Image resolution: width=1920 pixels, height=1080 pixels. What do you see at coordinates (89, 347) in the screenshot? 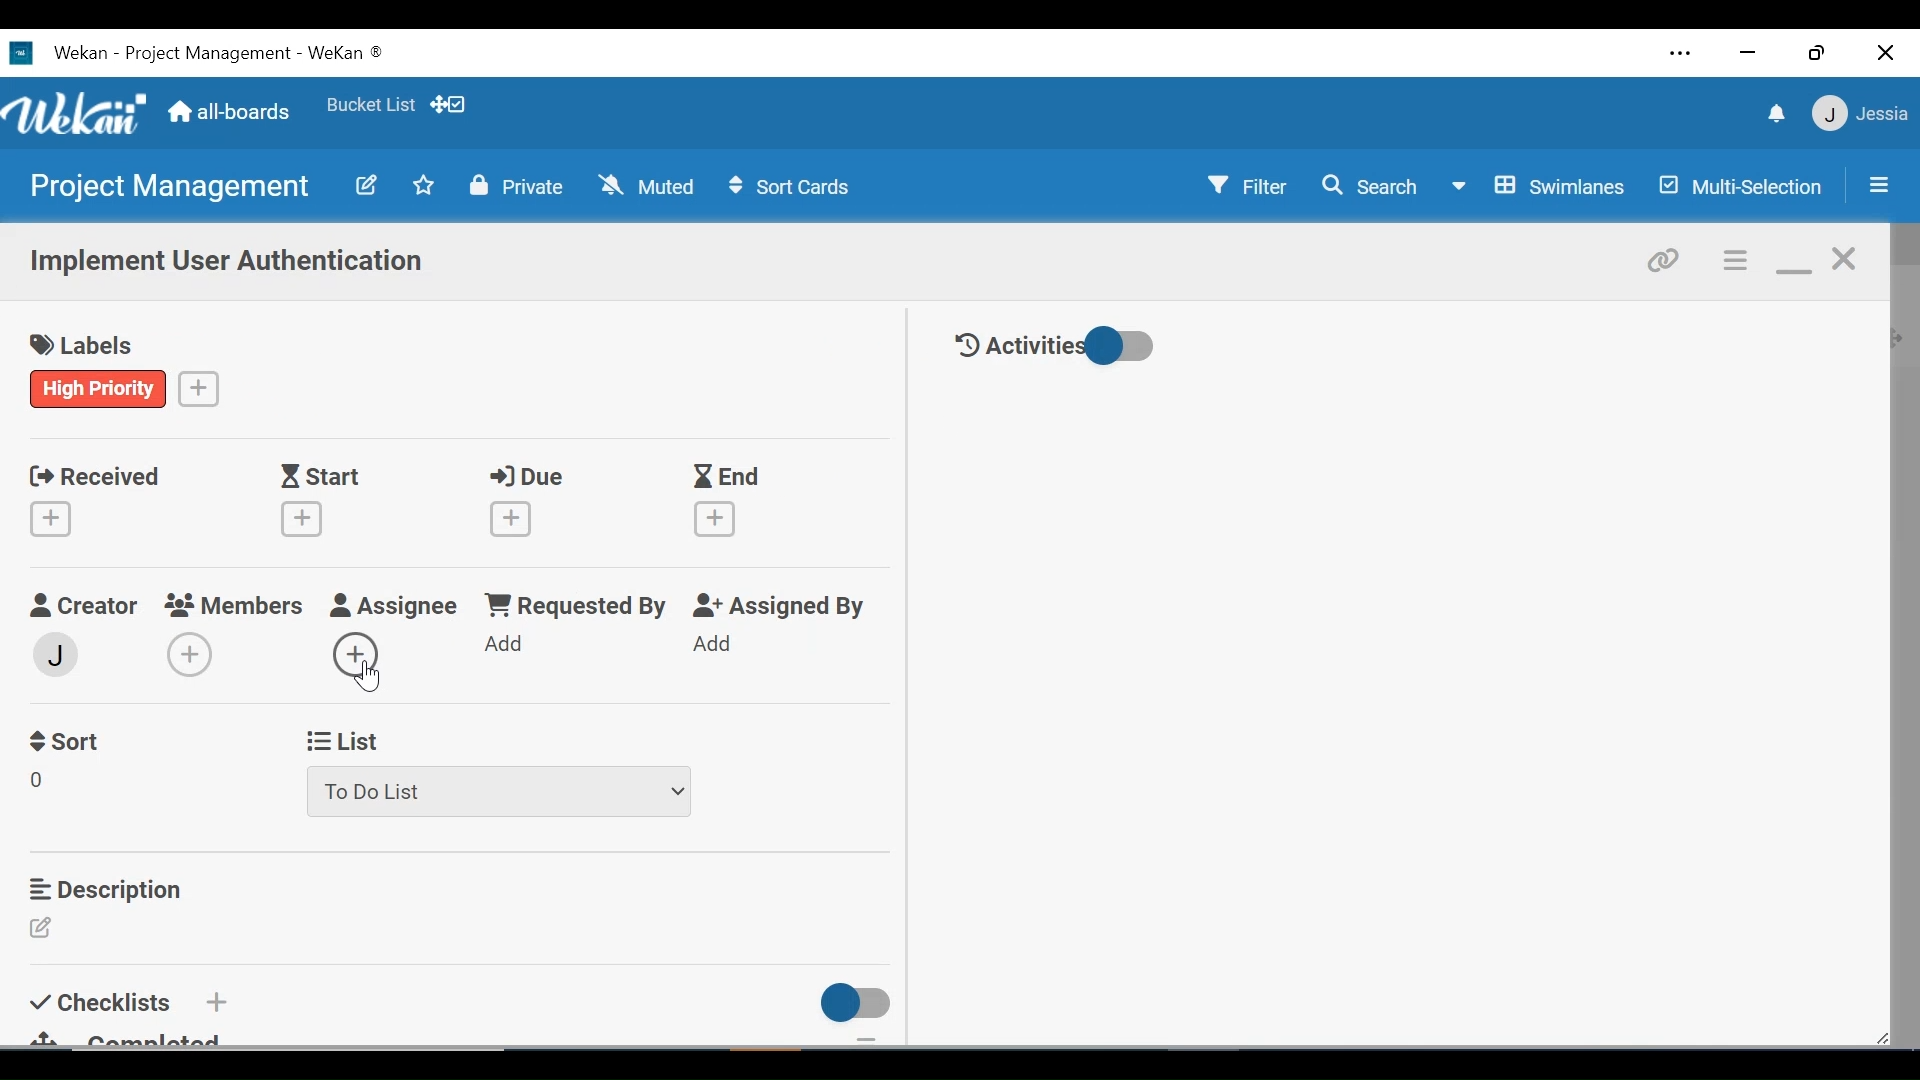
I see `labels` at bounding box center [89, 347].